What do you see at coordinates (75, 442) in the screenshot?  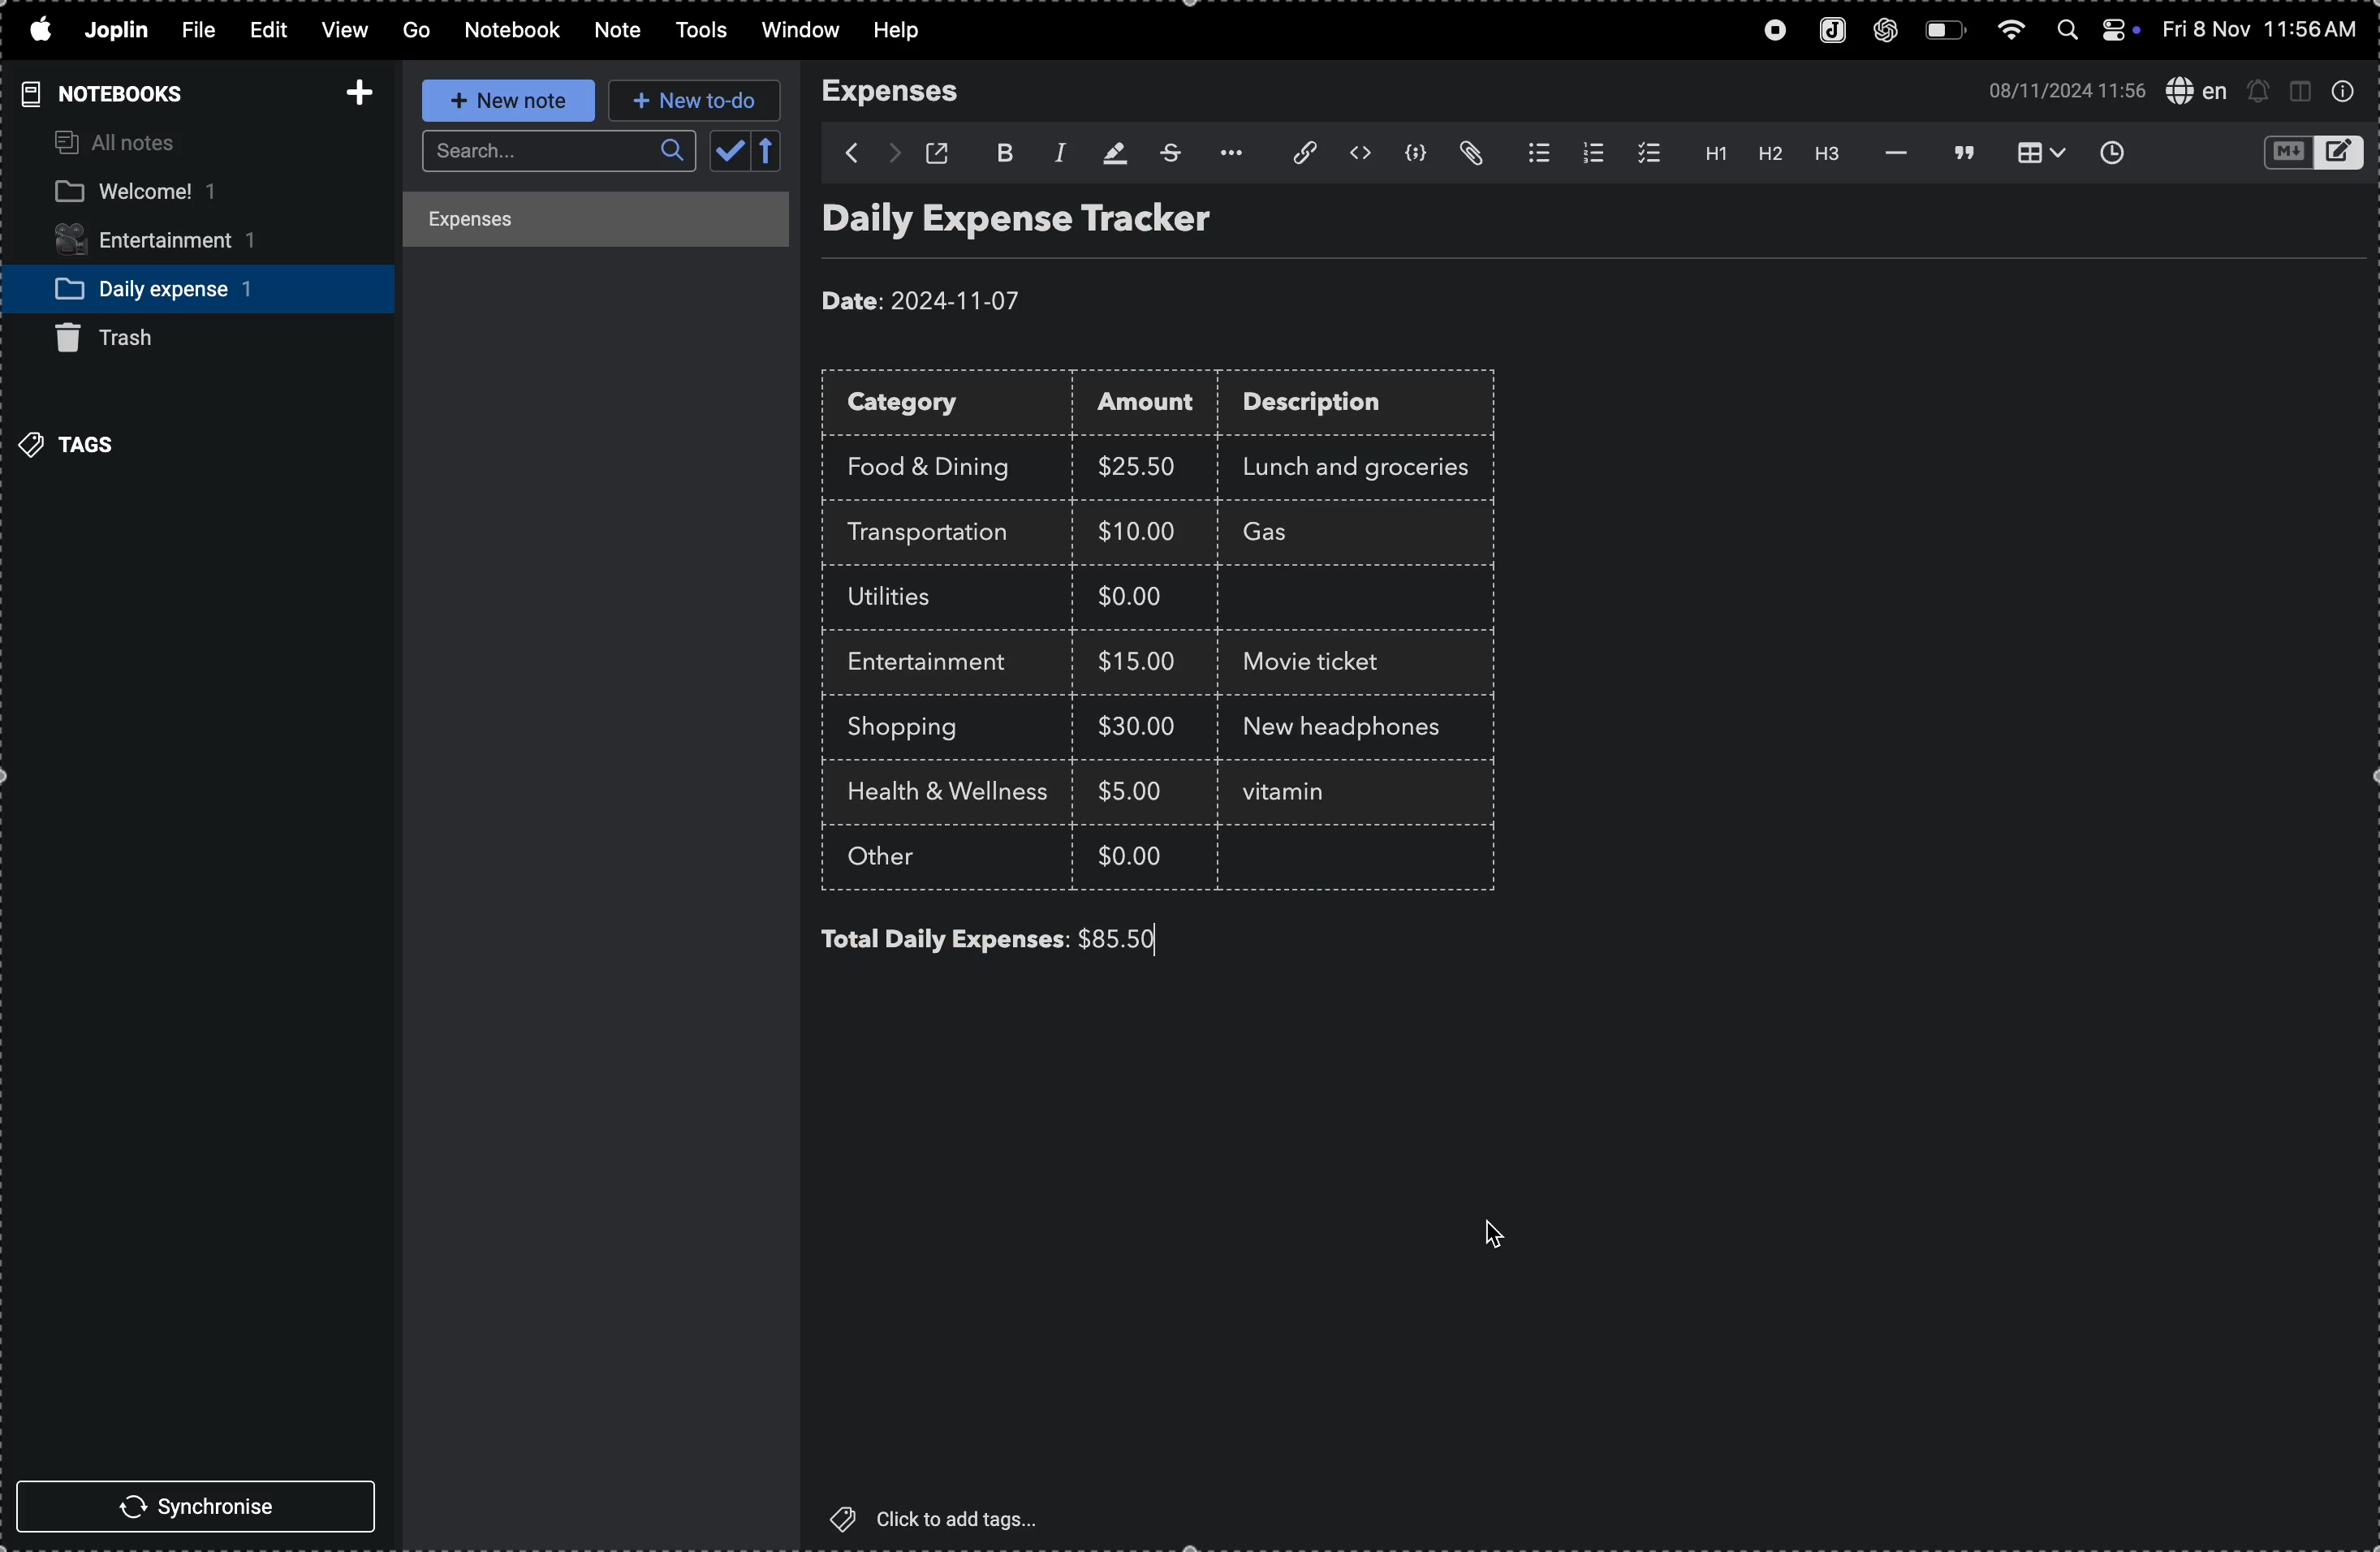 I see `tags` at bounding box center [75, 442].